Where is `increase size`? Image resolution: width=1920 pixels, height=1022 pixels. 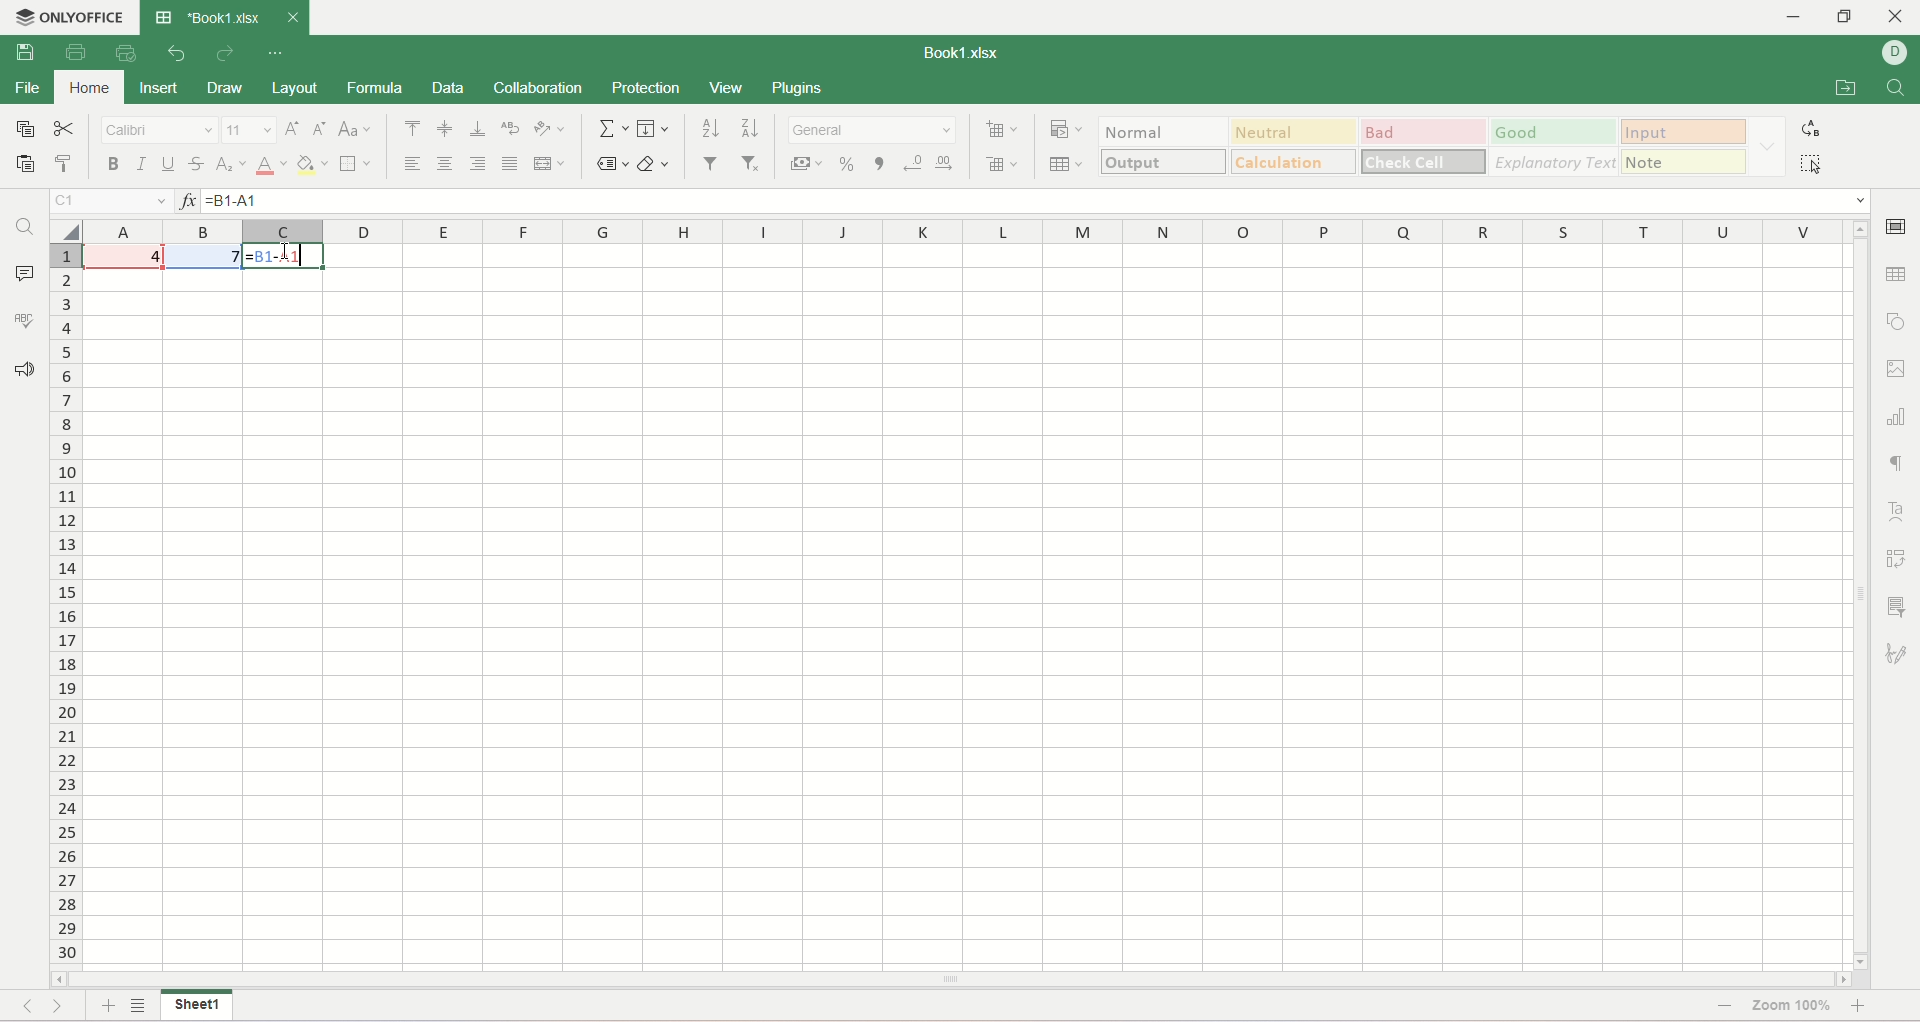 increase size is located at coordinates (294, 129).